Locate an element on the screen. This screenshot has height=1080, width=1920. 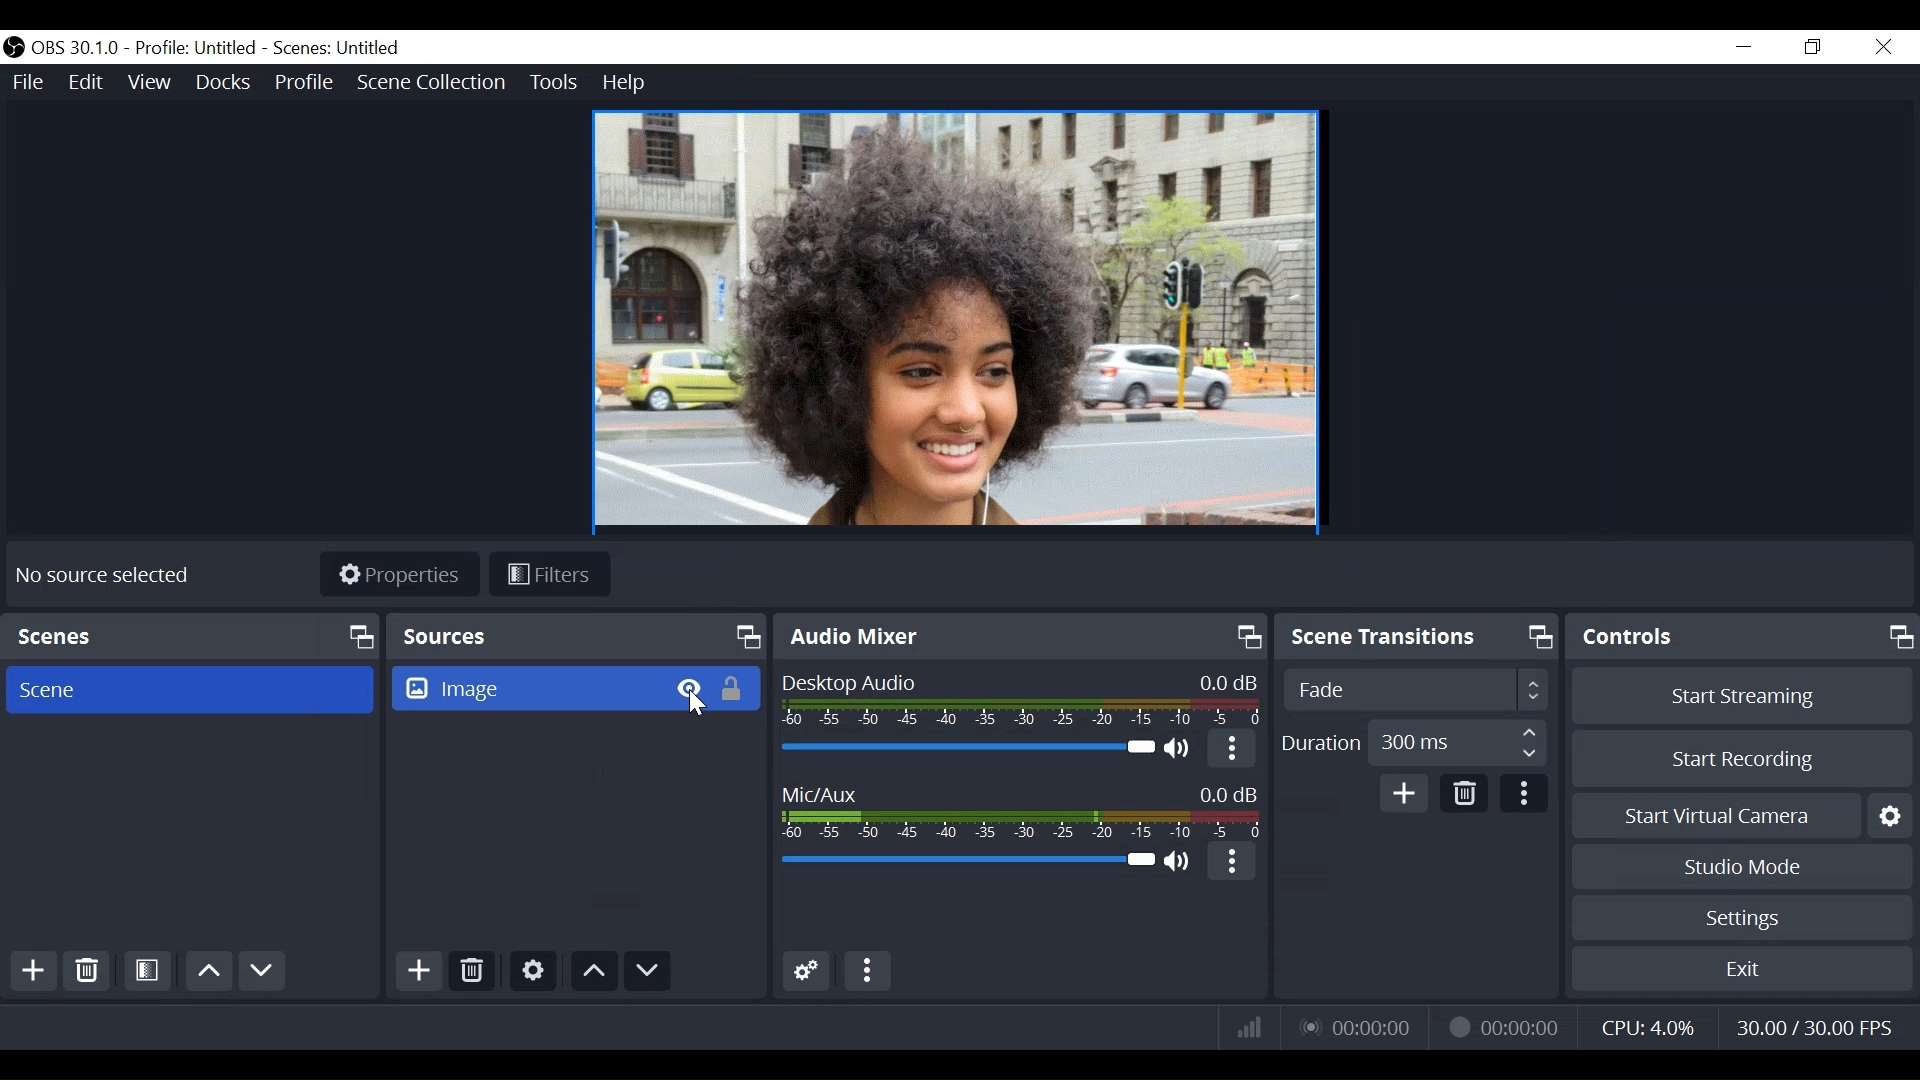
Desktop Audio is located at coordinates (1019, 699).